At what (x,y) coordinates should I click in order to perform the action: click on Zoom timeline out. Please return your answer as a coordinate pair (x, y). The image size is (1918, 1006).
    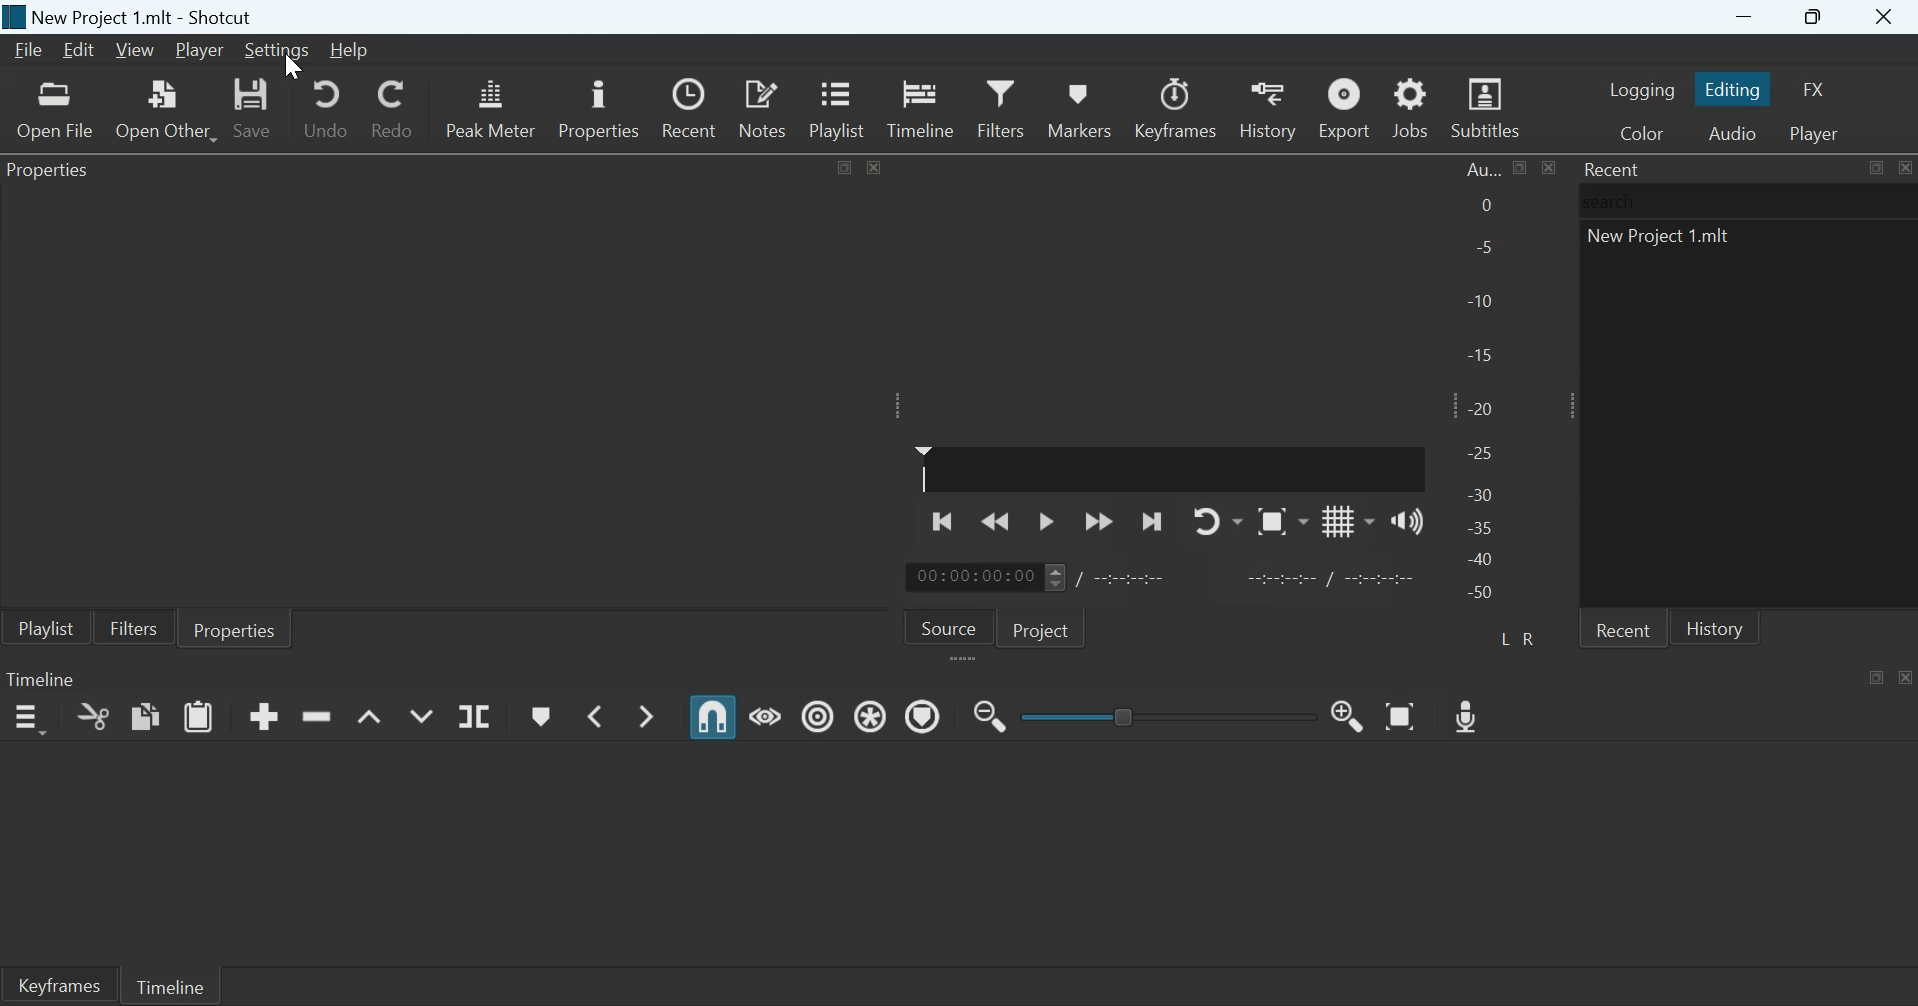
    Looking at the image, I should click on (1348, 715).